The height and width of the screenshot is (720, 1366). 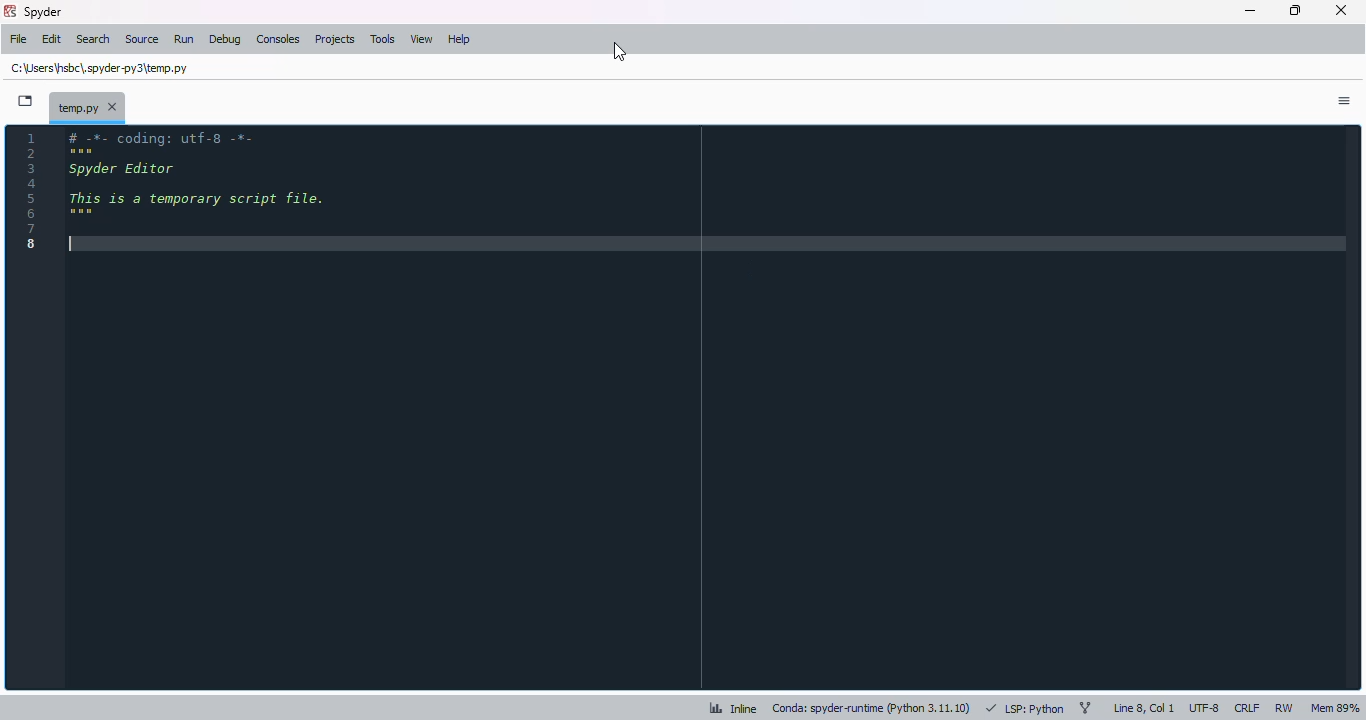 I want to click on line numbers, so click(x=32, y=192).